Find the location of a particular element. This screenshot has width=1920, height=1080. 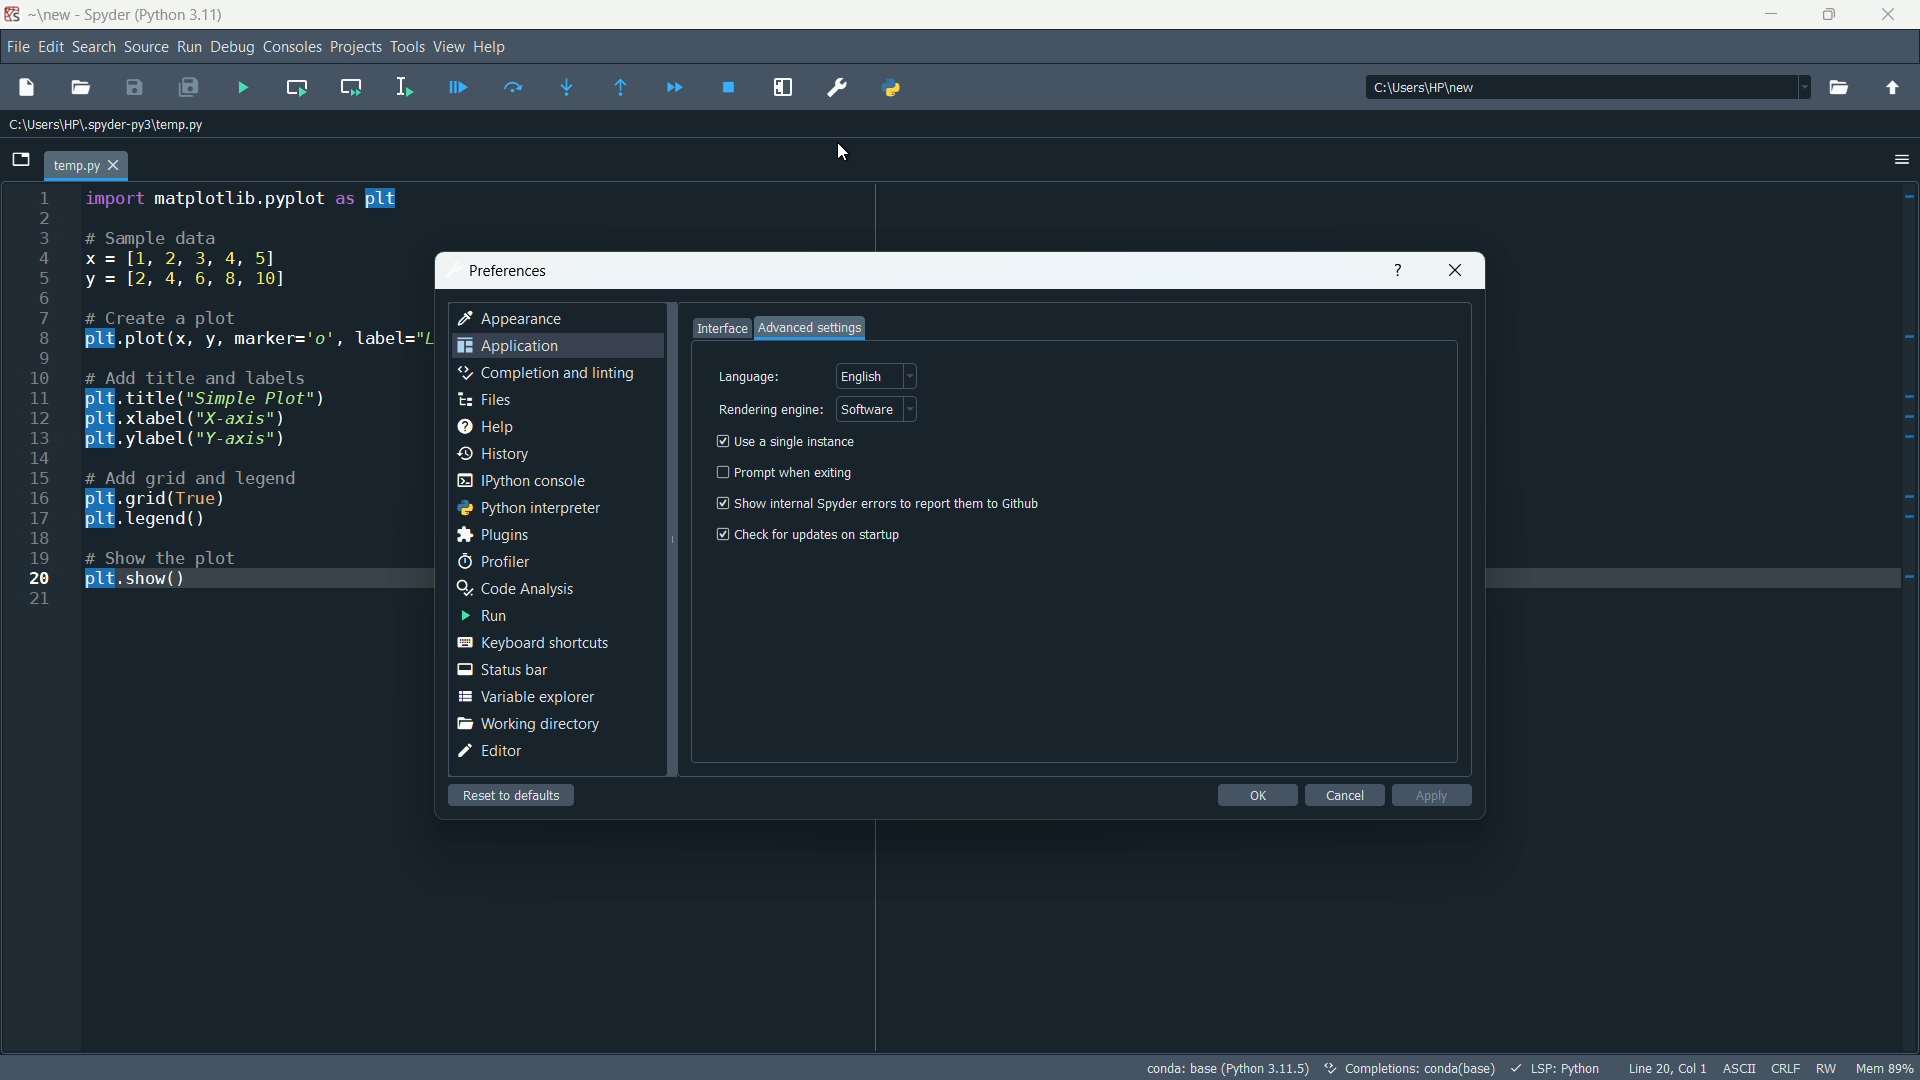

appearance is located at coordinates (514, 320).